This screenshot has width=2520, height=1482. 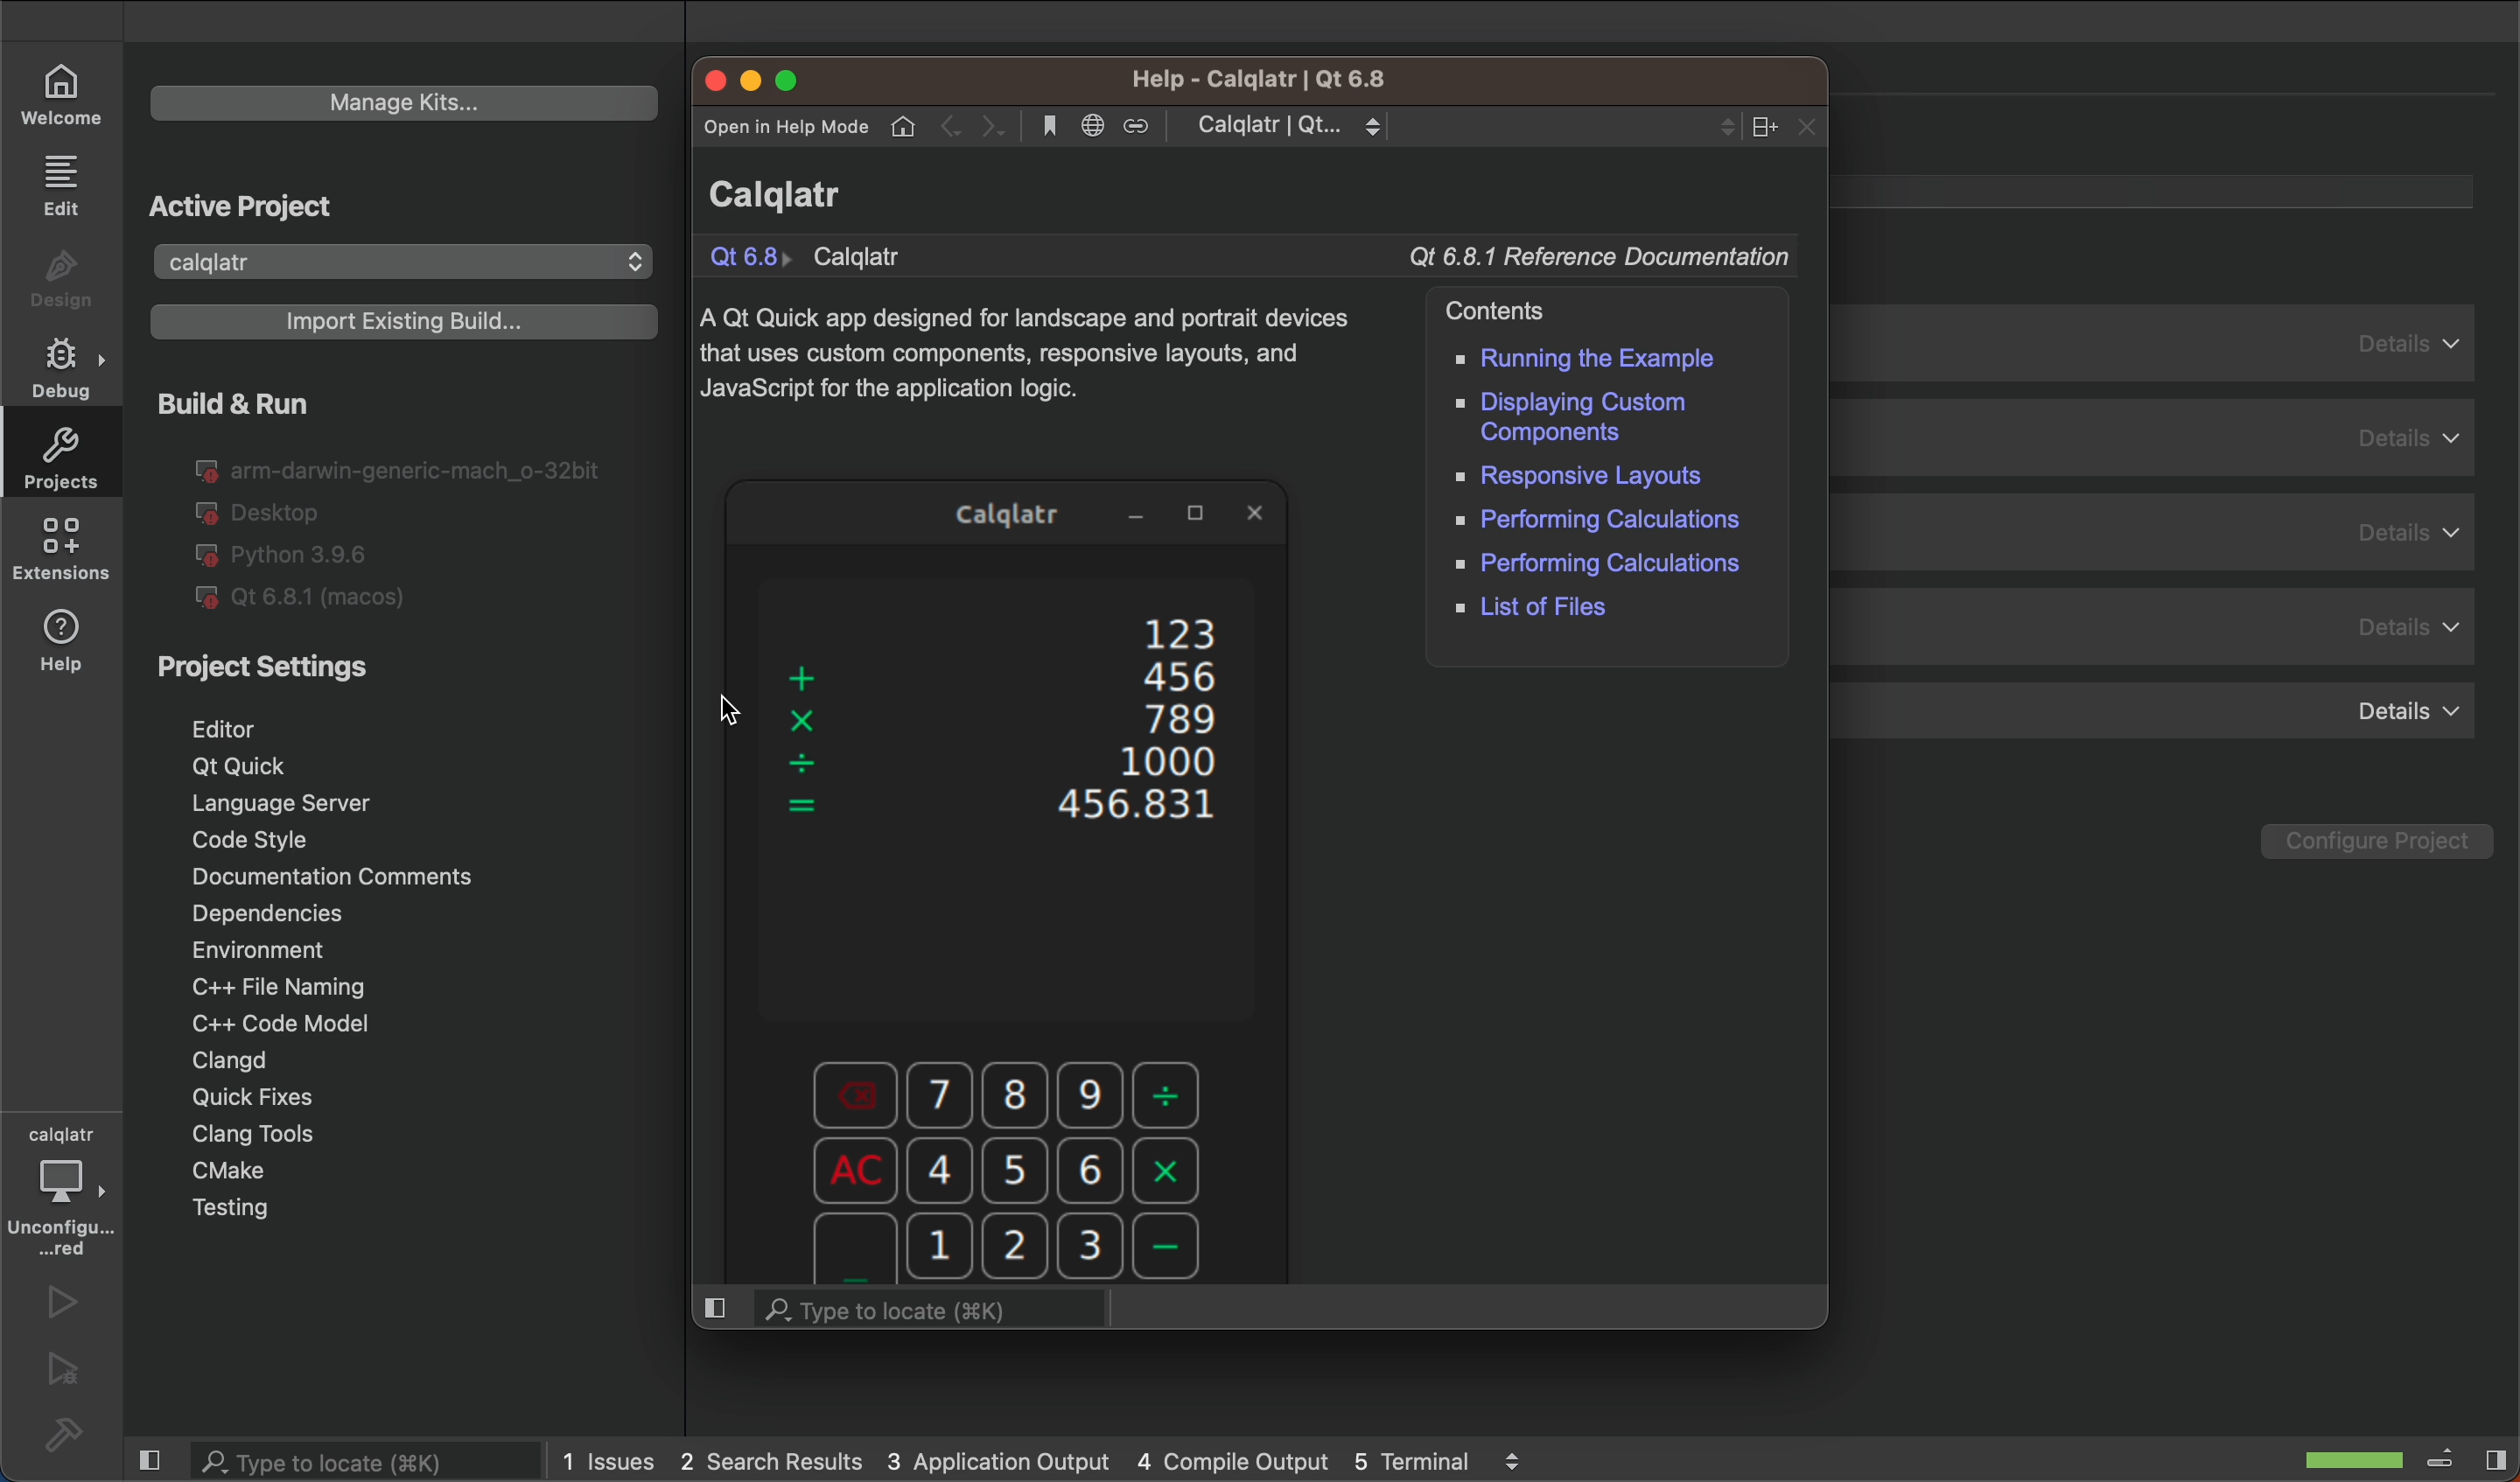 I want to click on Qt 6.81 , so click(x=319, y=603).